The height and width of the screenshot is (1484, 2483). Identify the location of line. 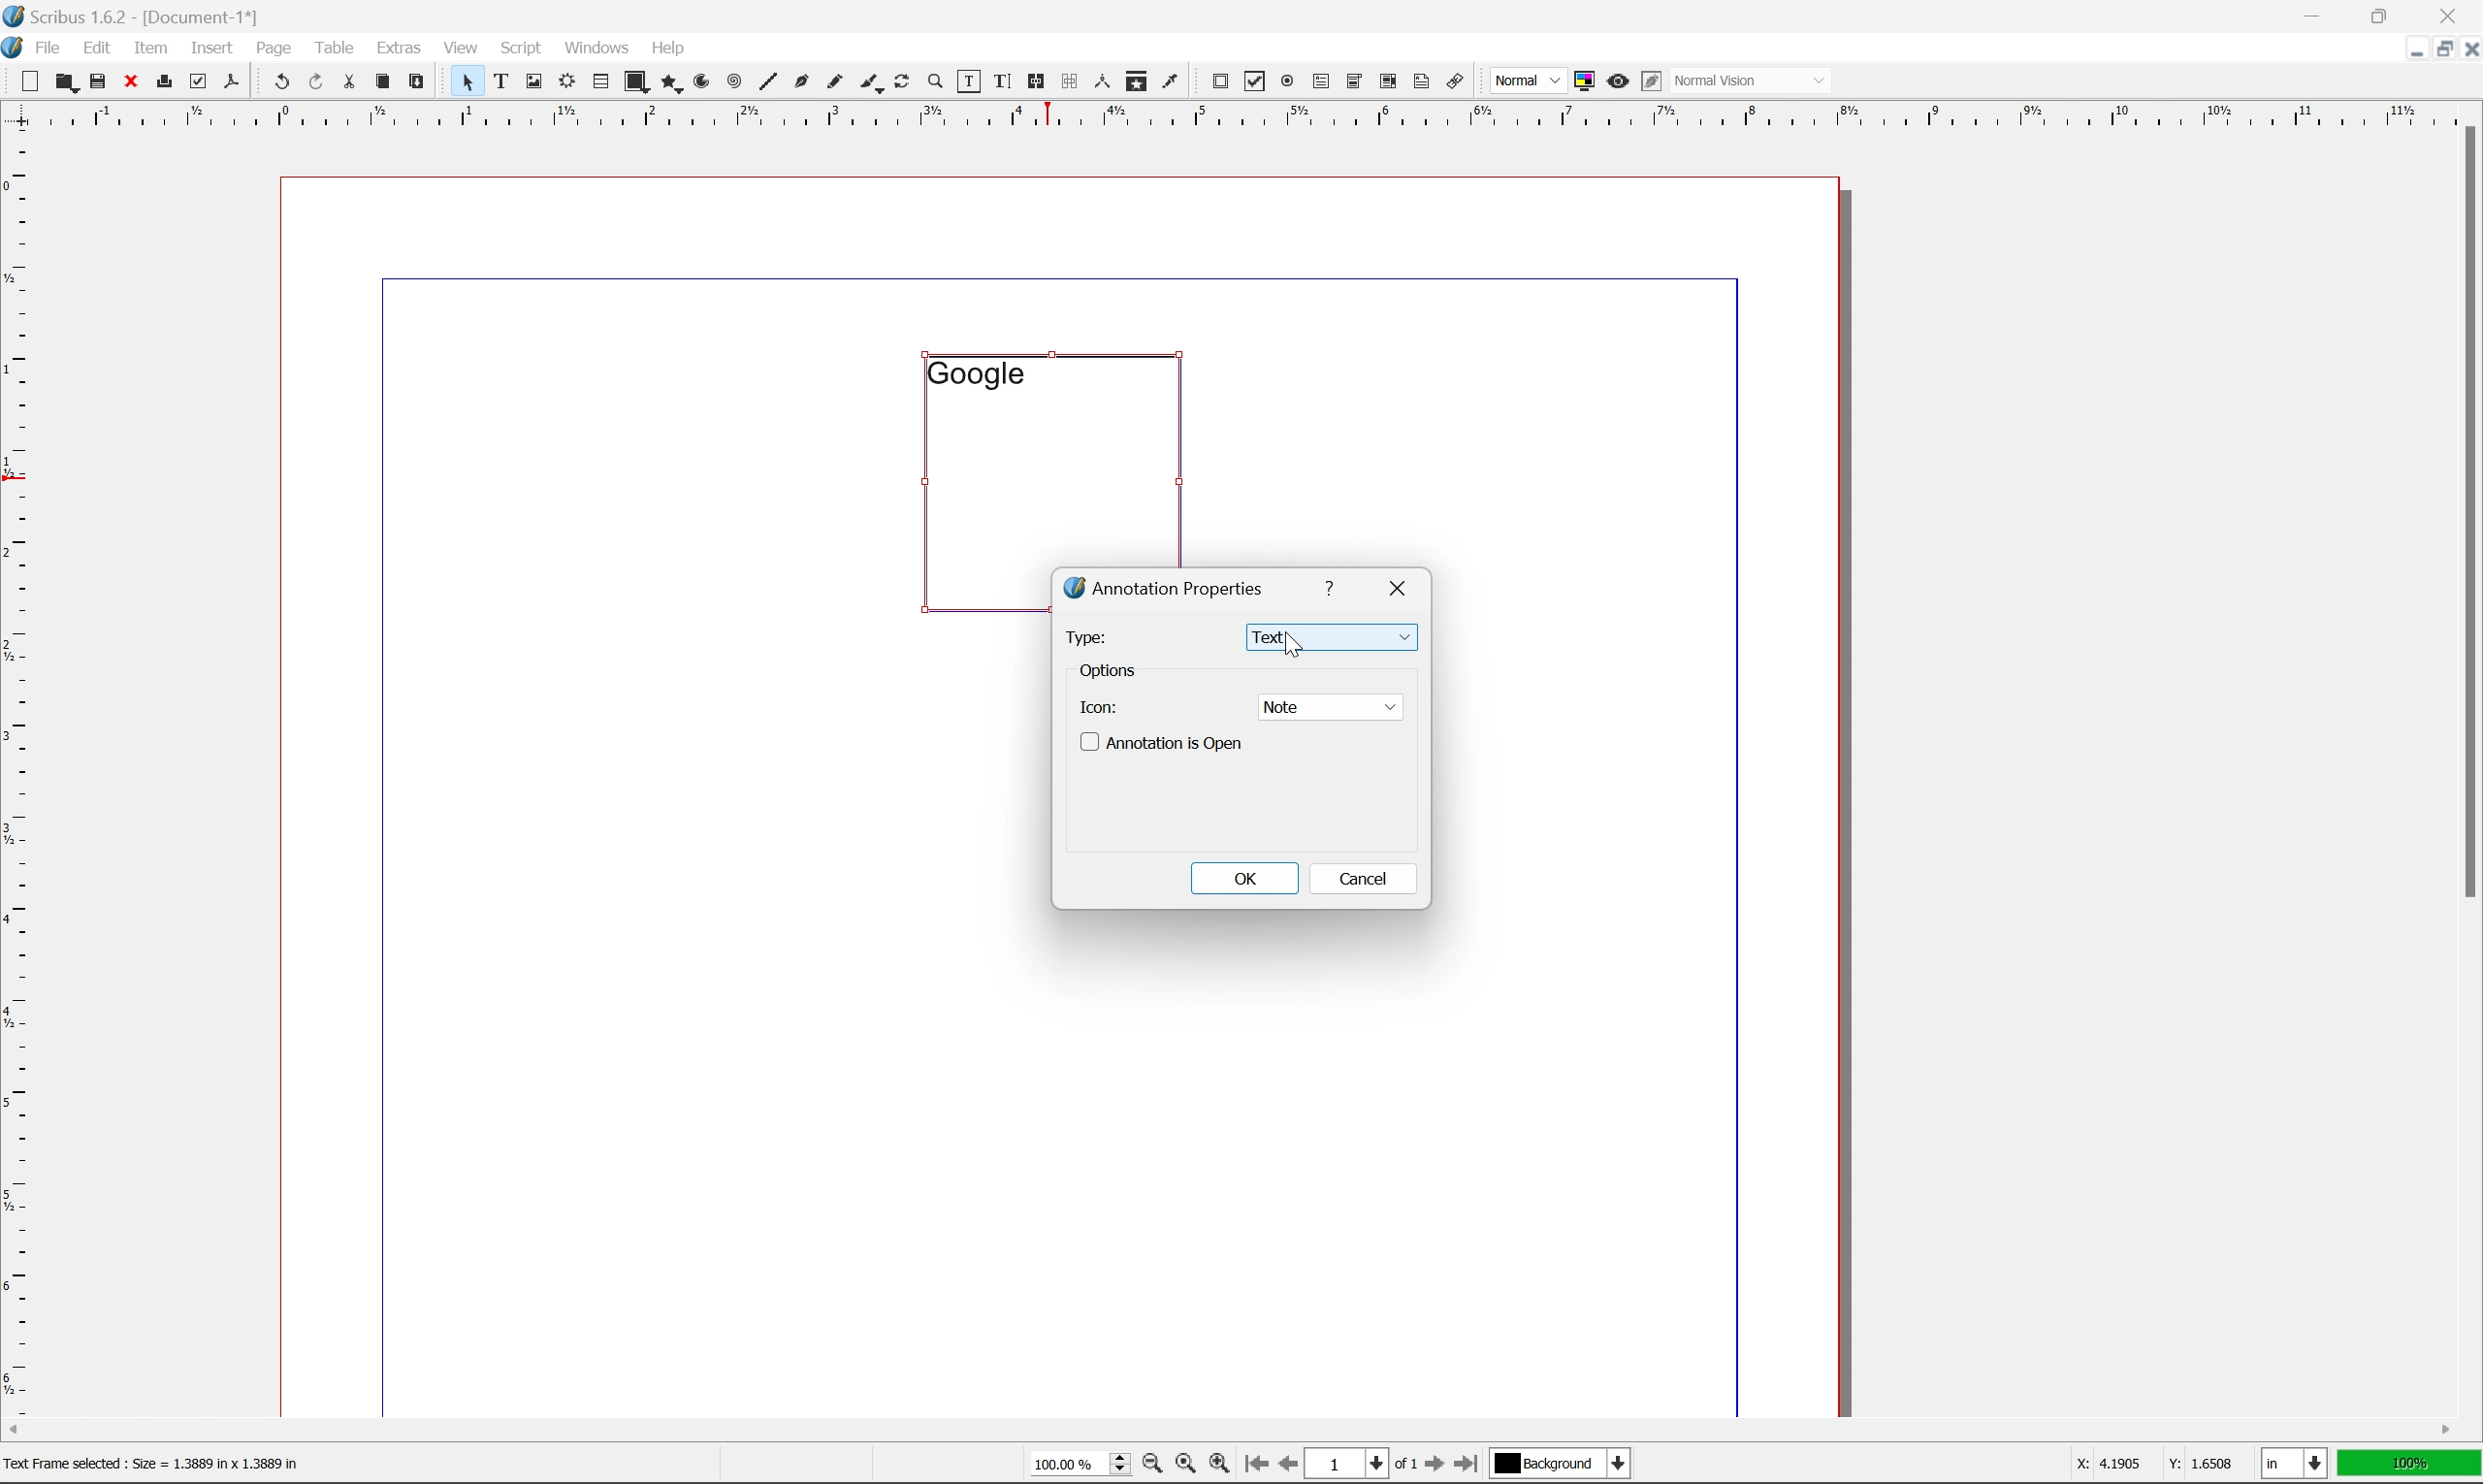
(768, 83).